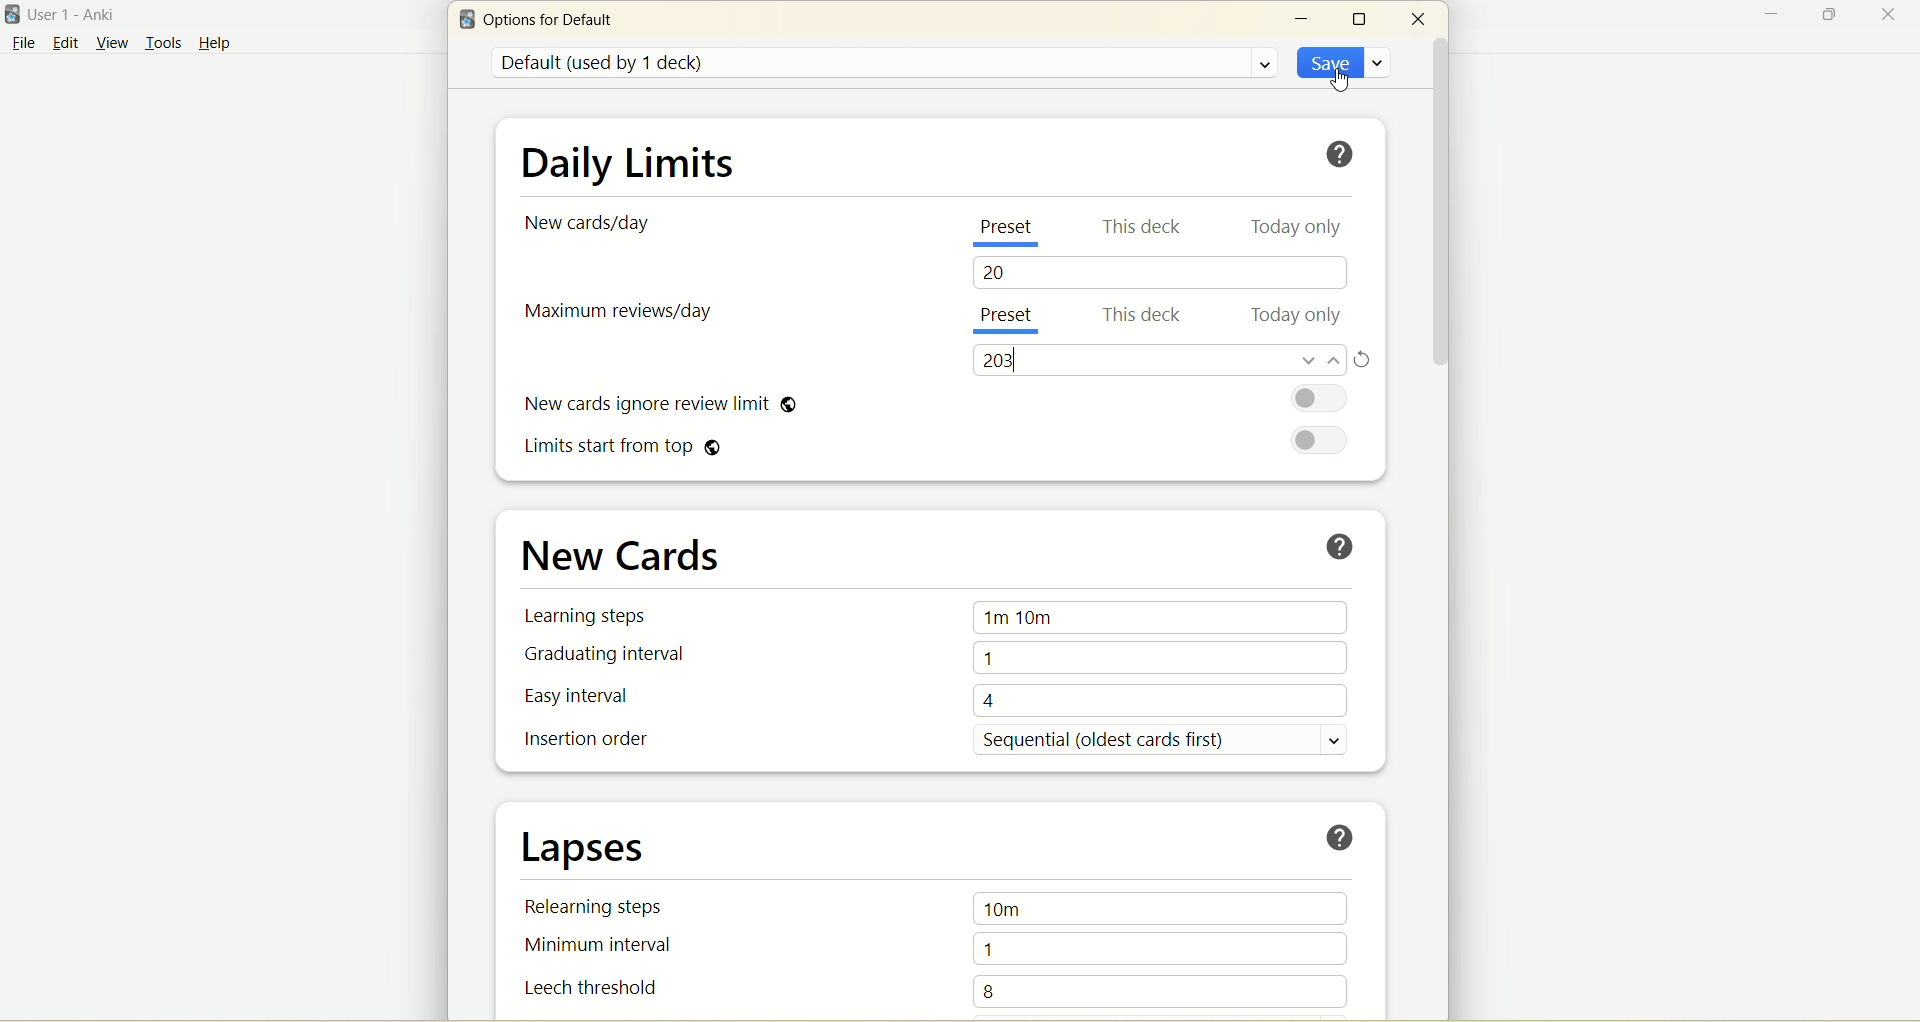 The height and width of the screenshot is (1022, 1920). I want to click on this deck, so click(1144, 225).